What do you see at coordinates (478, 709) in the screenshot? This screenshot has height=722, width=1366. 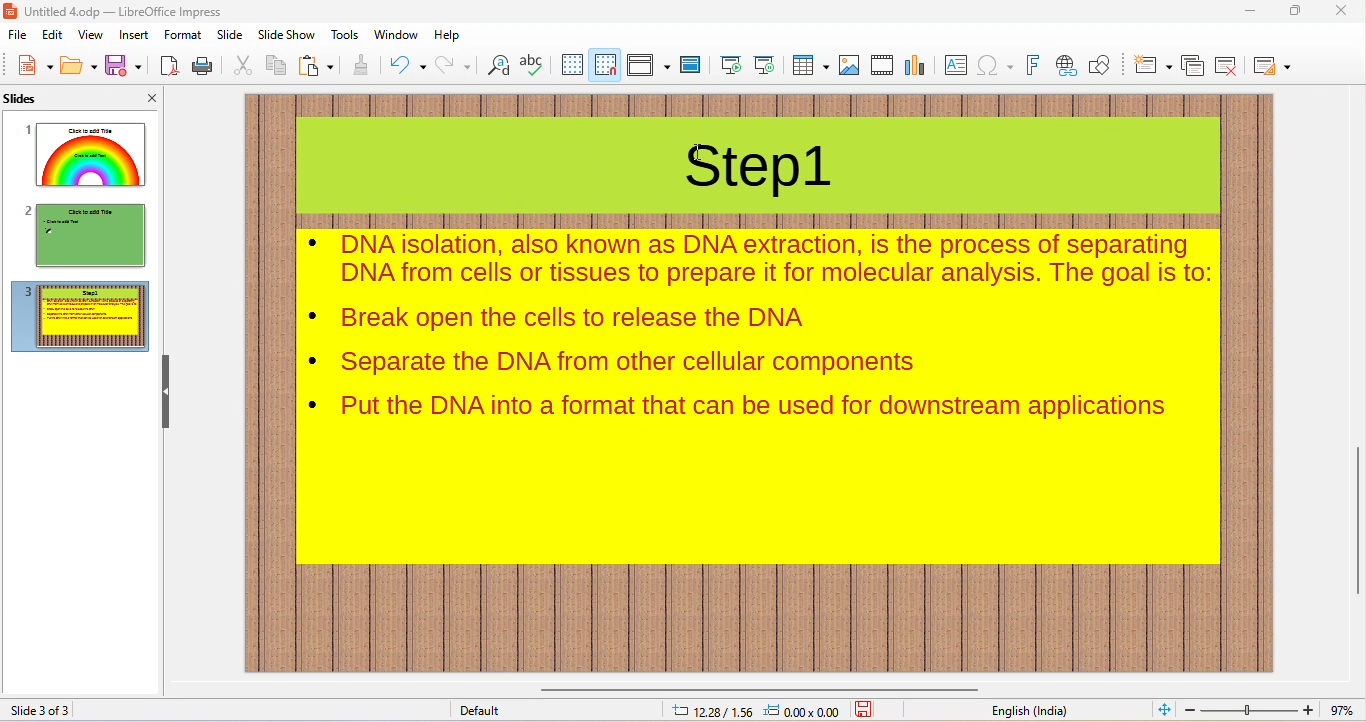 I see `default` at bounding box center [478, 709].